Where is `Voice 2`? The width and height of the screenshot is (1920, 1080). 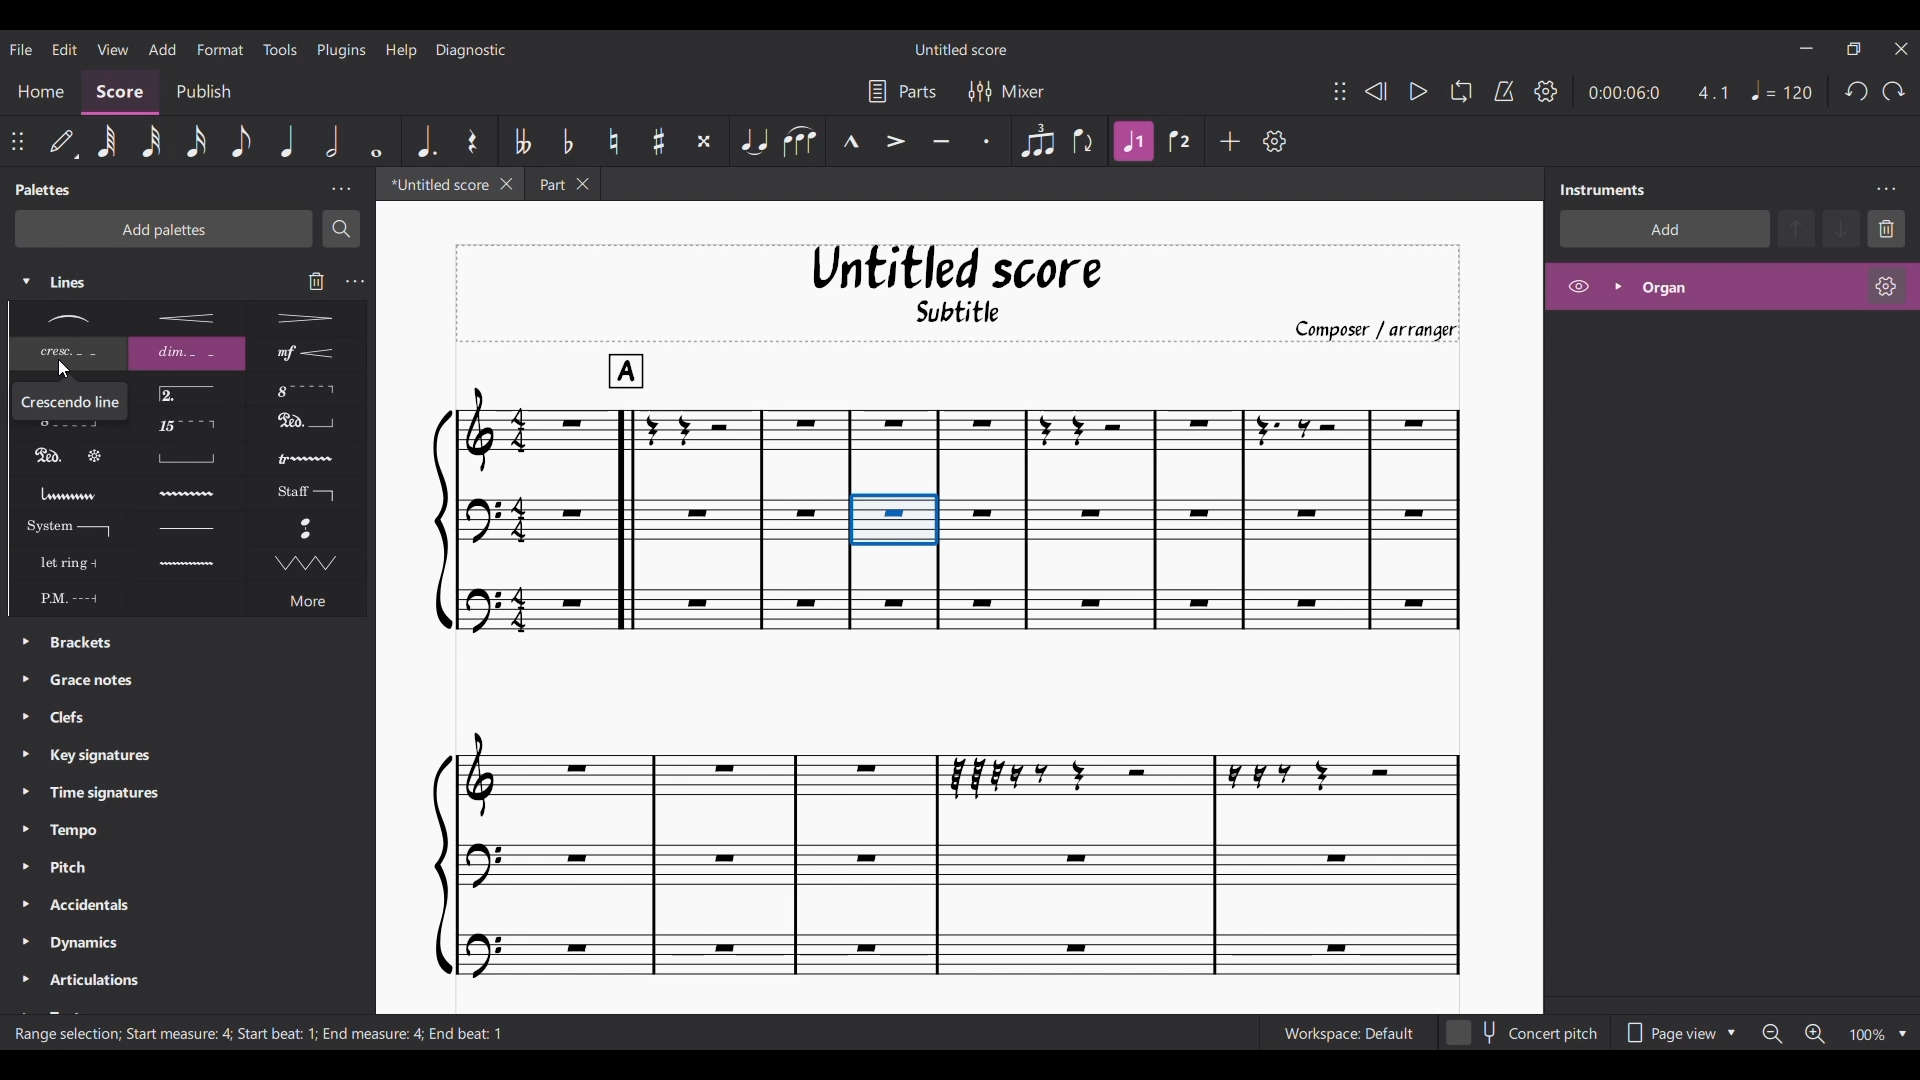
Voice 2 is located at coordinates (1179, 141).